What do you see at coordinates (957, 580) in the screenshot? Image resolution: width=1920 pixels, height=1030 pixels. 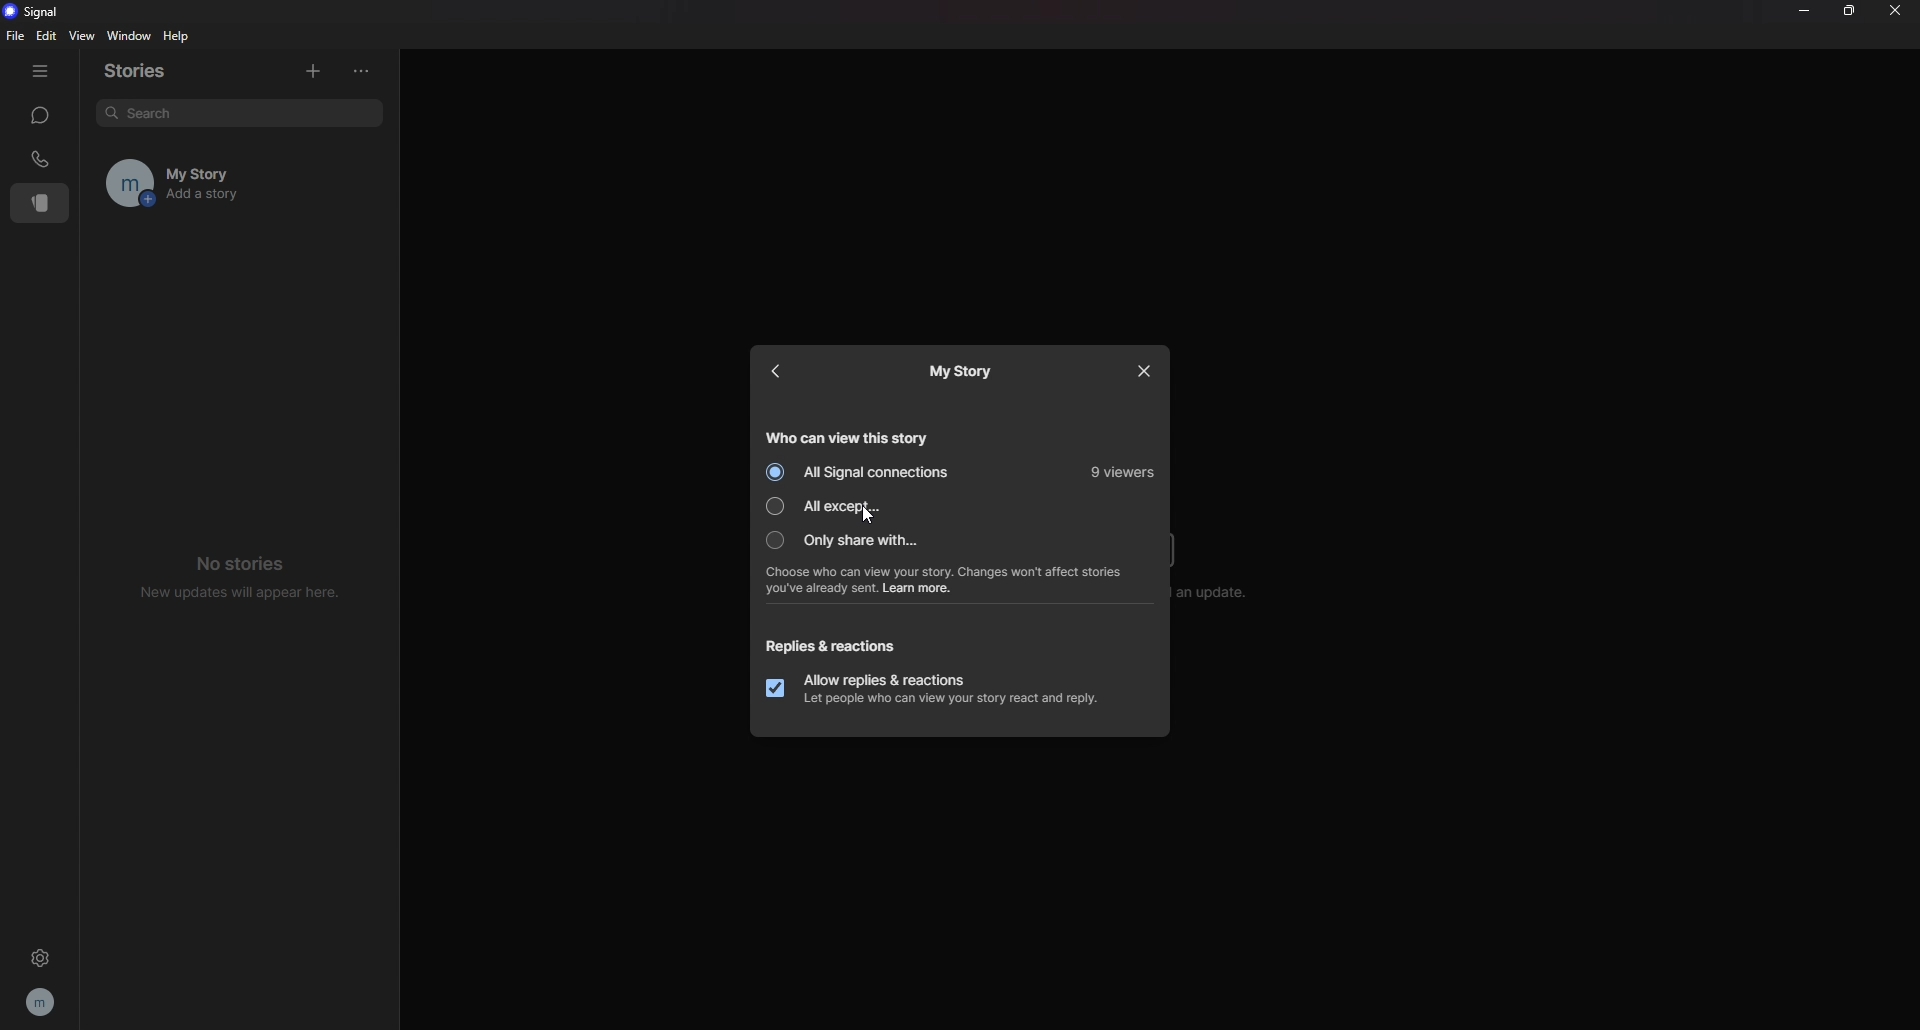 I see `Choose who can view your story. Changes won't affect stories you've already sent. Leam more.` at bounding box center [957, 580].